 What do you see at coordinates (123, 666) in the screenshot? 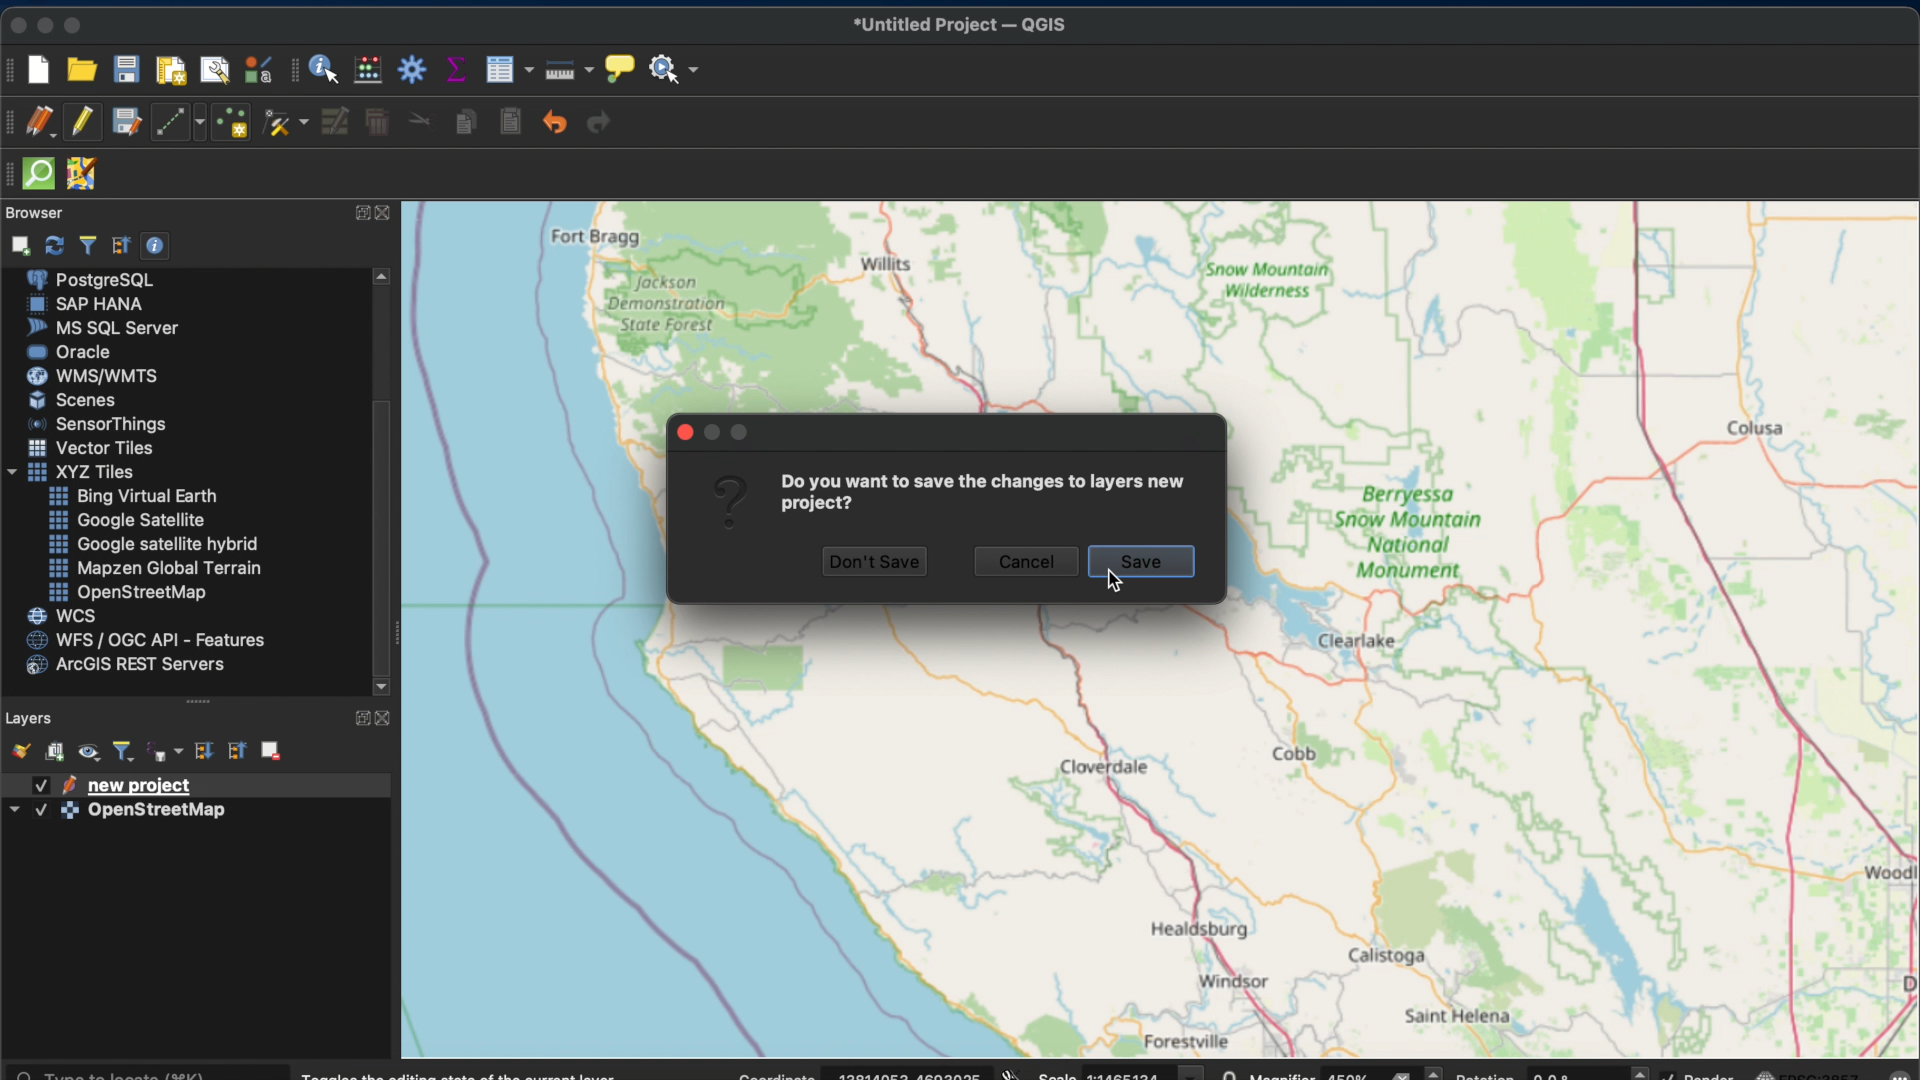
I see `arches rest servers` at bounding box center [123, 666].